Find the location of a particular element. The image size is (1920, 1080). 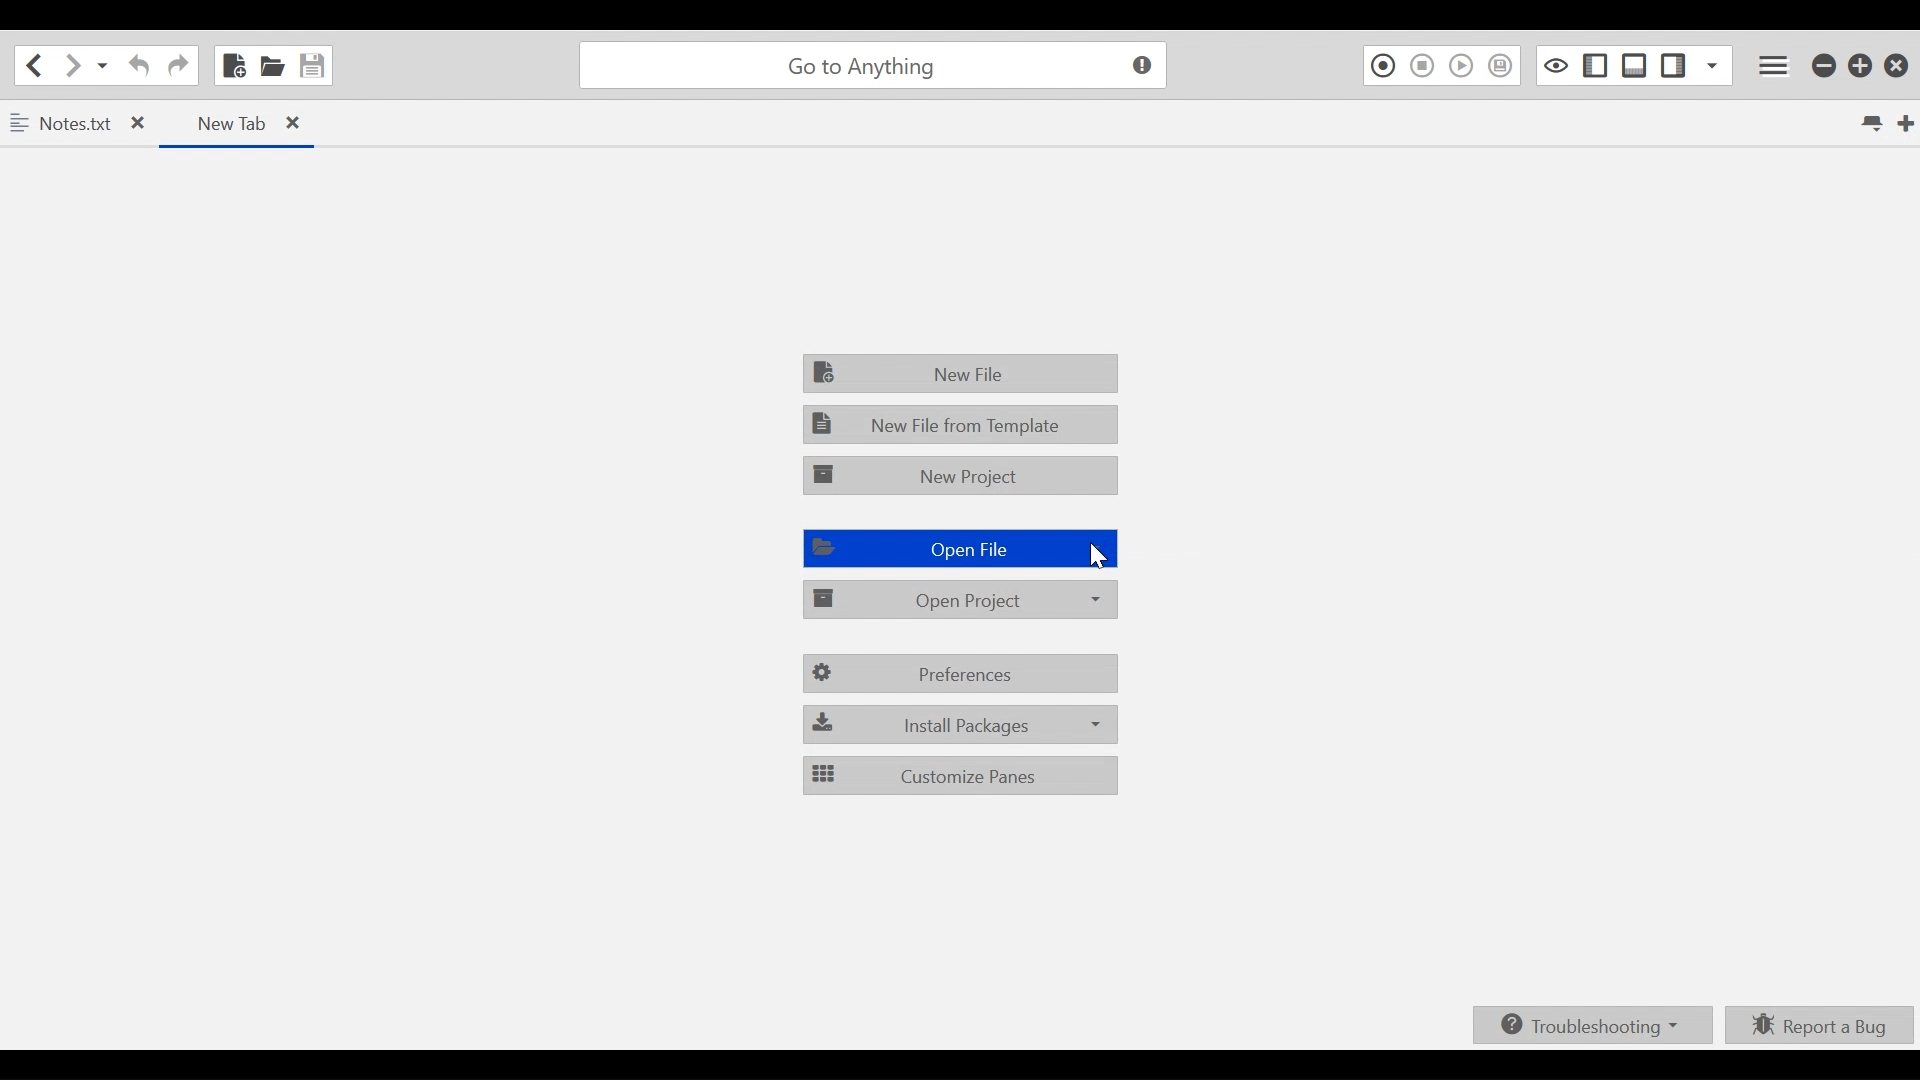

Troubleshooting is located at coordinates (1591, 1024).